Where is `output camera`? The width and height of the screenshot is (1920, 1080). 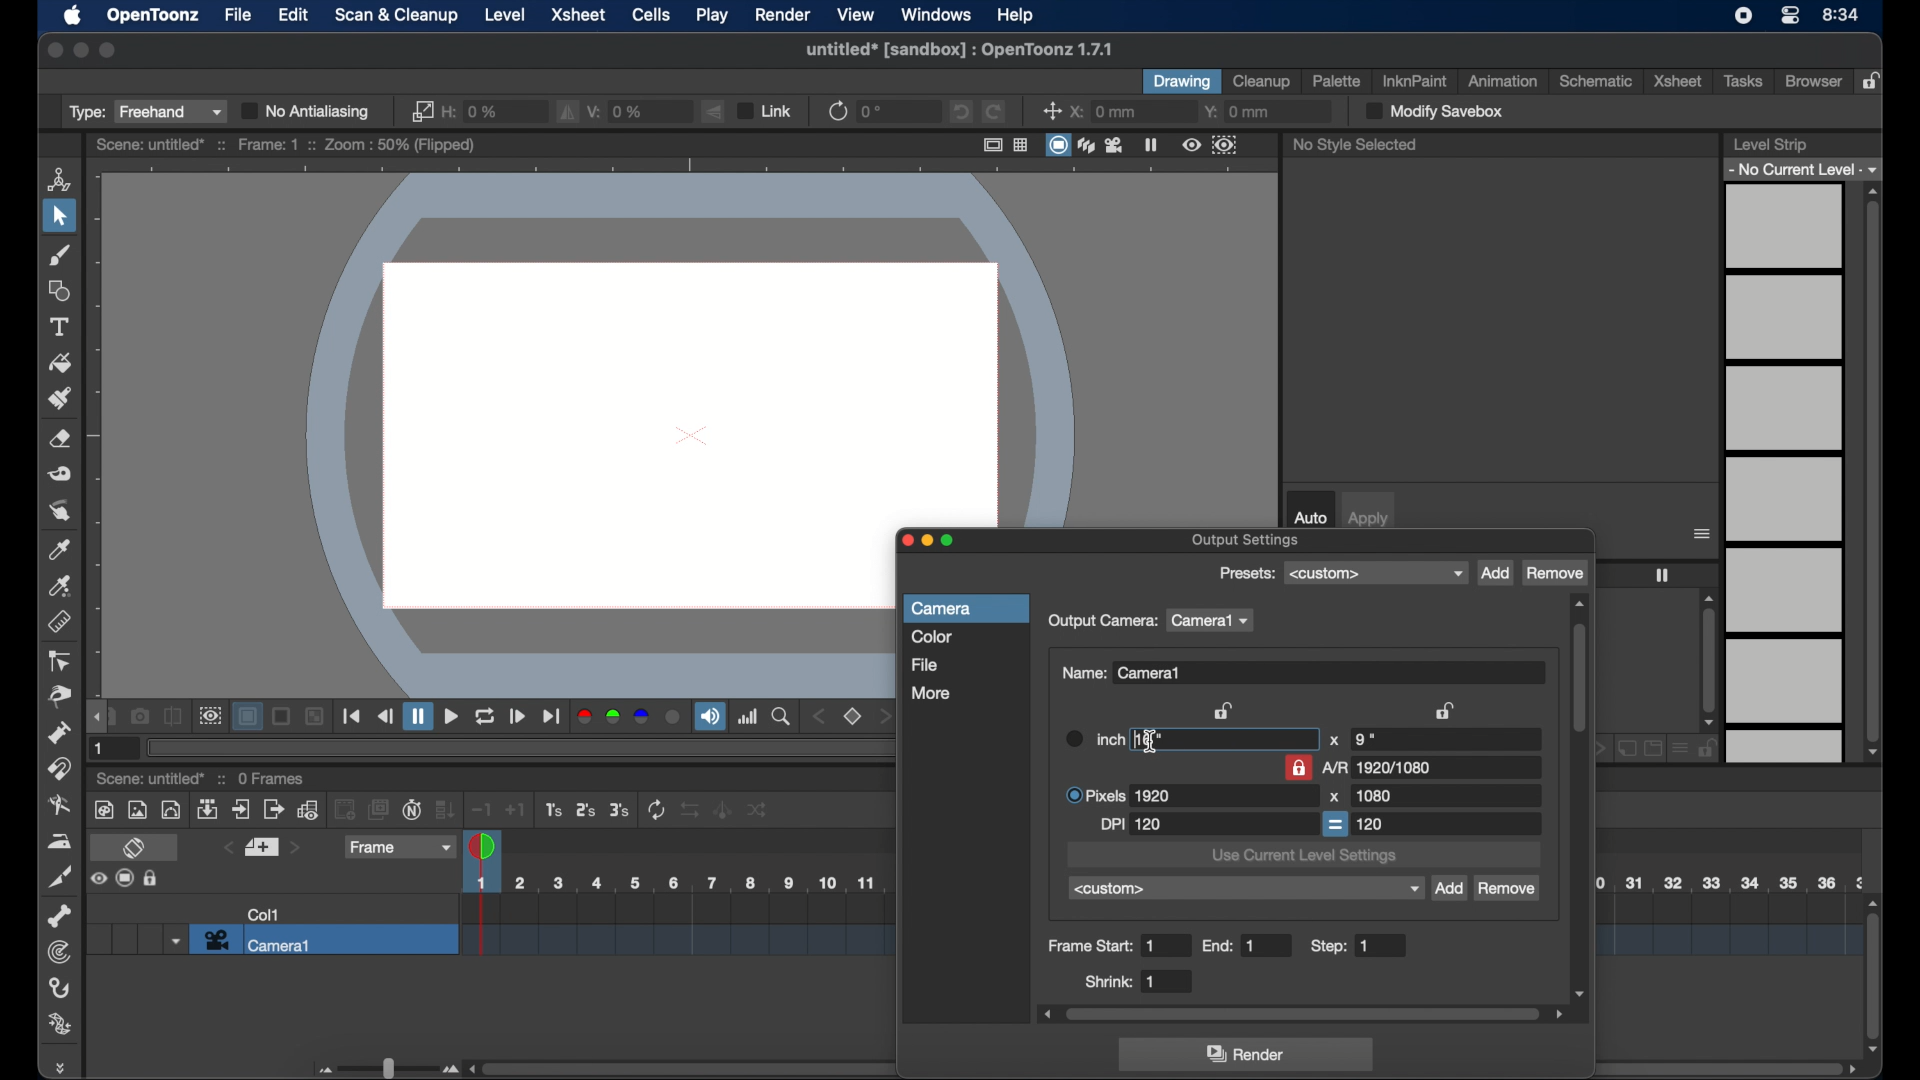
output camera is located at coordinates (1102, 622).